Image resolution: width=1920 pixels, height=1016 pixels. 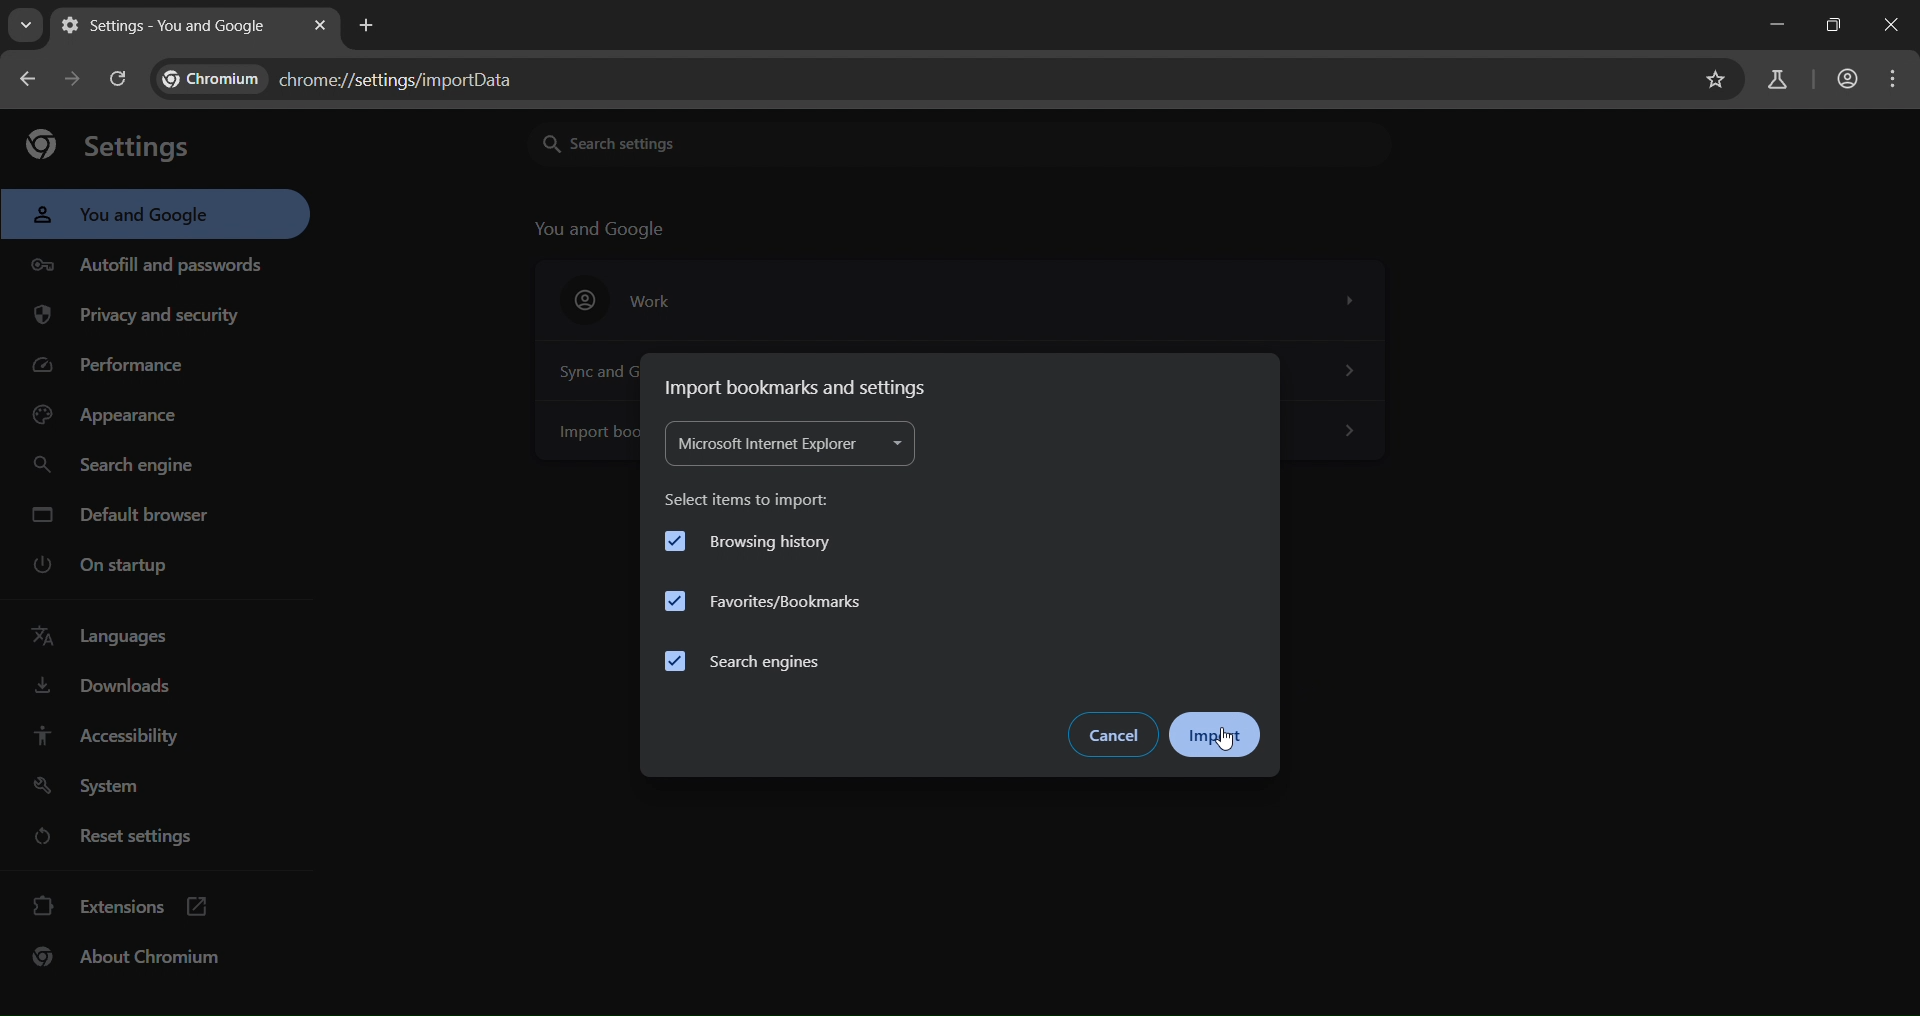 I want to click on close tab, so click(x=322, y=25).